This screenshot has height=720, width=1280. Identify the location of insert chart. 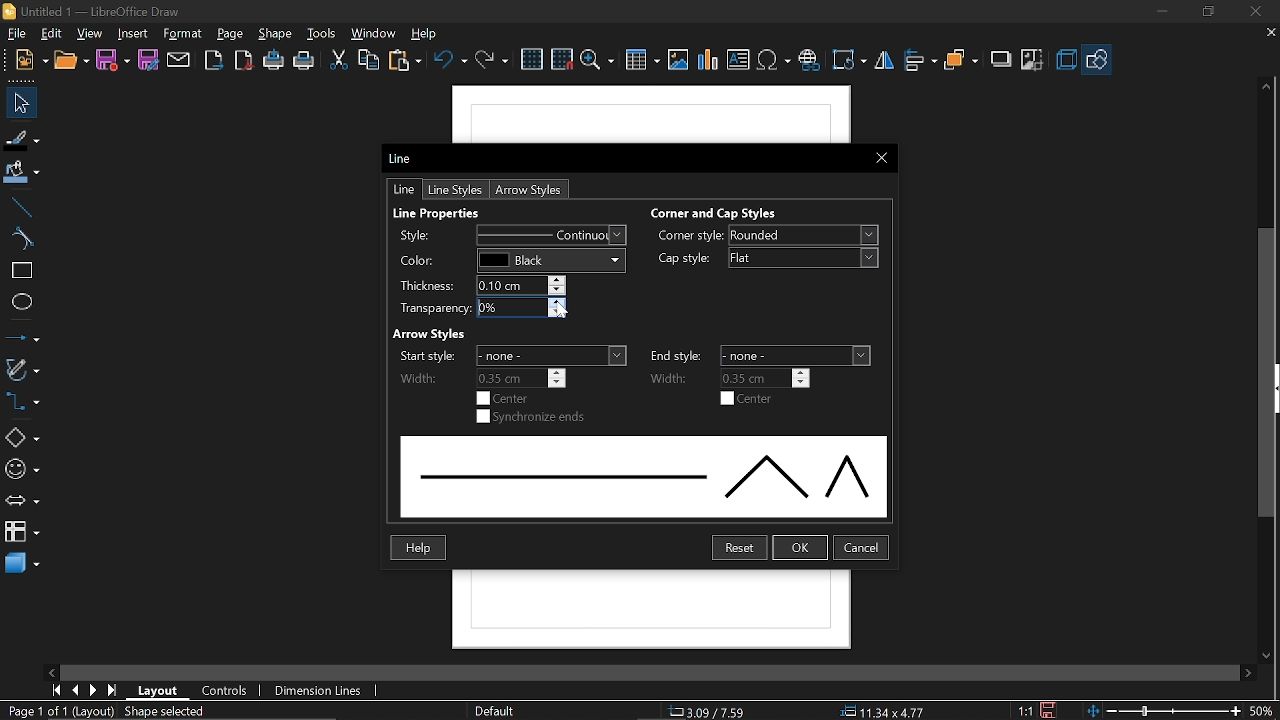
(706, 60).